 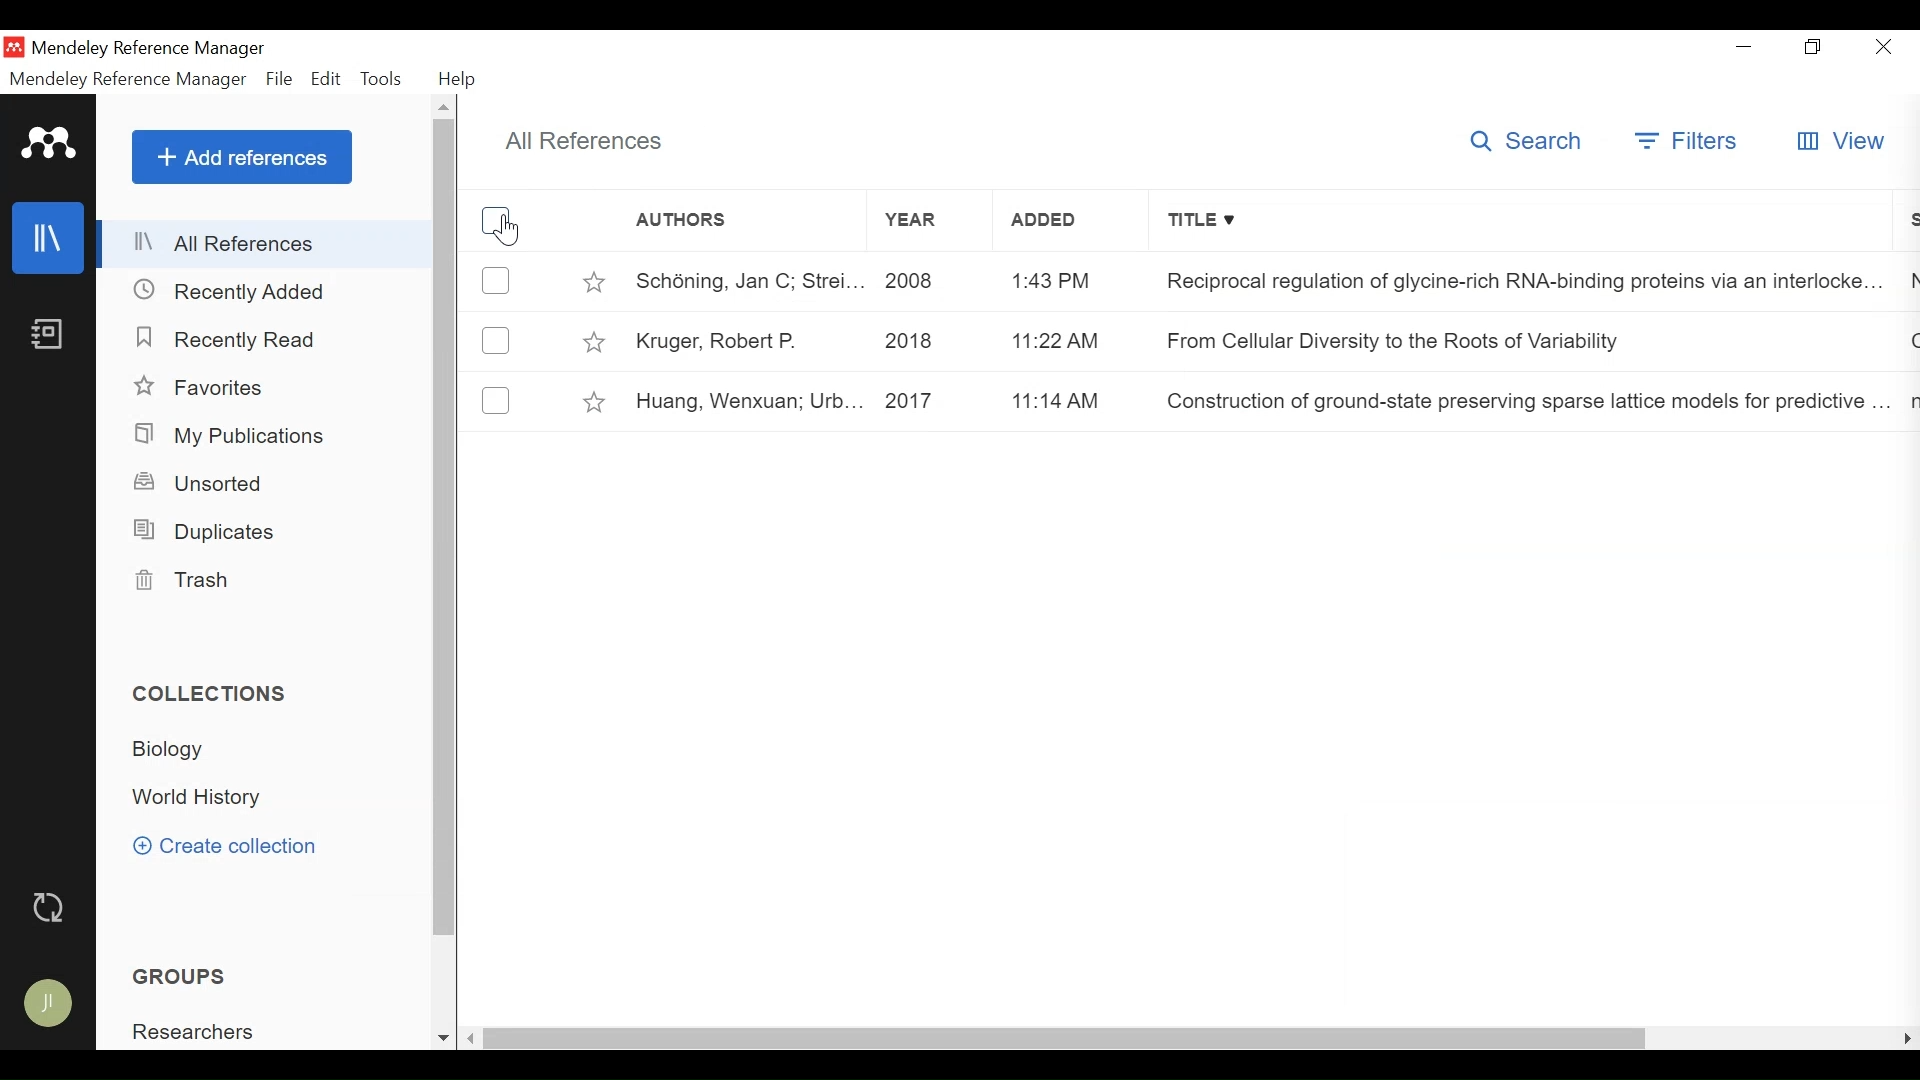 I want to click on Create Collection, so click(x=238, y=848).